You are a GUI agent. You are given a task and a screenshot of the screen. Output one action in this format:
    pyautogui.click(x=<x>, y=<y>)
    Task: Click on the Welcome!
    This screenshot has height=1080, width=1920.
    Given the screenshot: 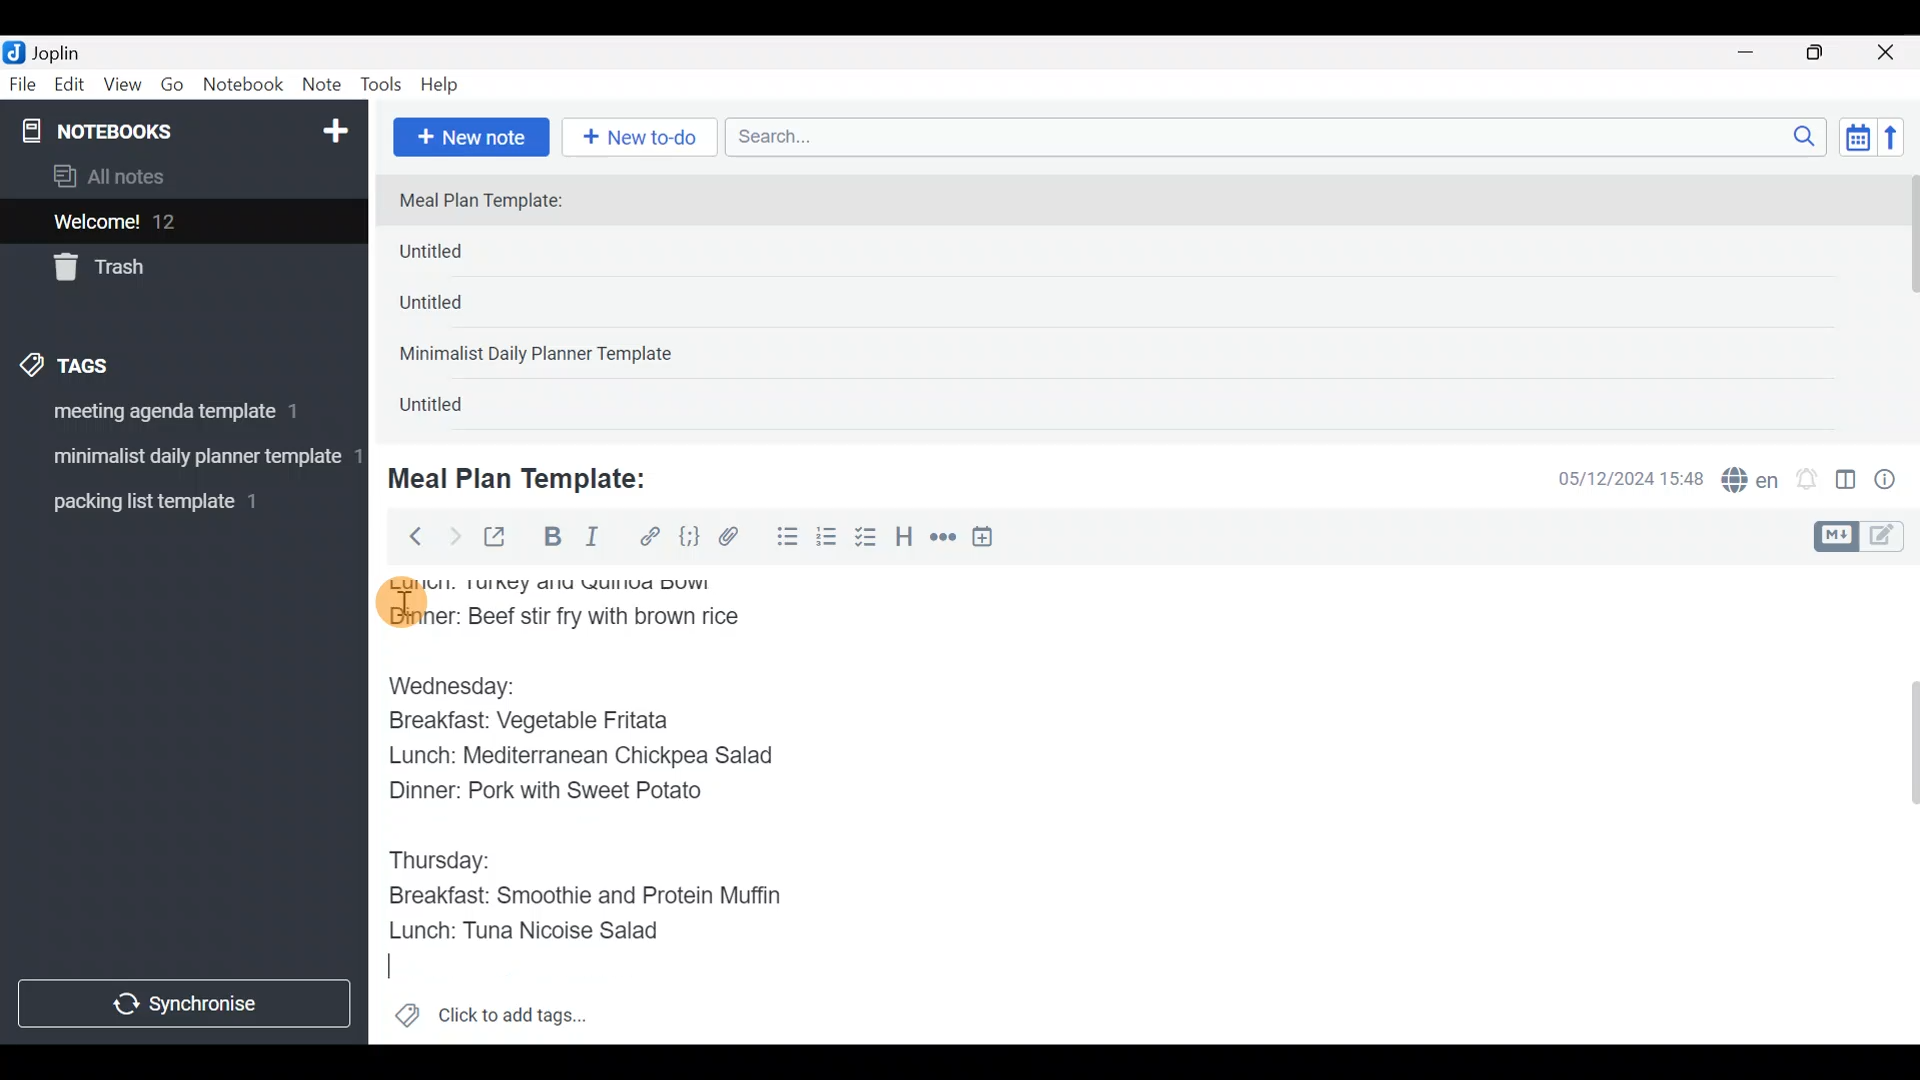 What is the action you would take?
    pyautogui.click(x=181, y=223)
    